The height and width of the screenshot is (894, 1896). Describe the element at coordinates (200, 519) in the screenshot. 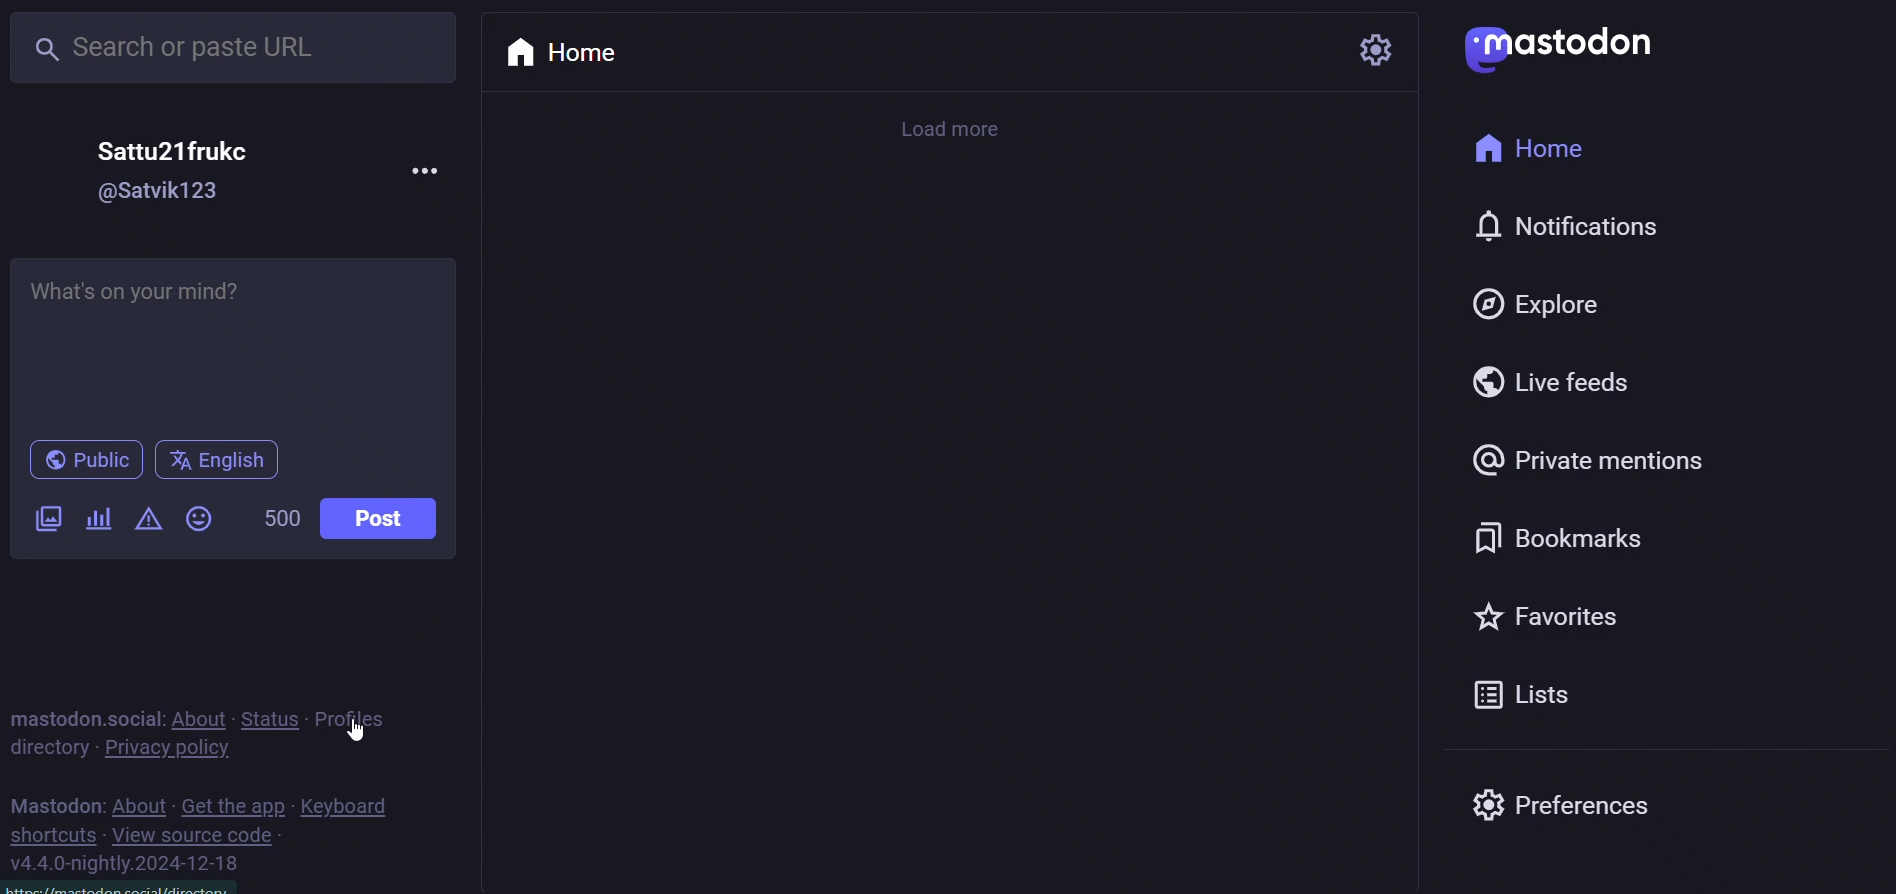

I see `emoji` at that location.